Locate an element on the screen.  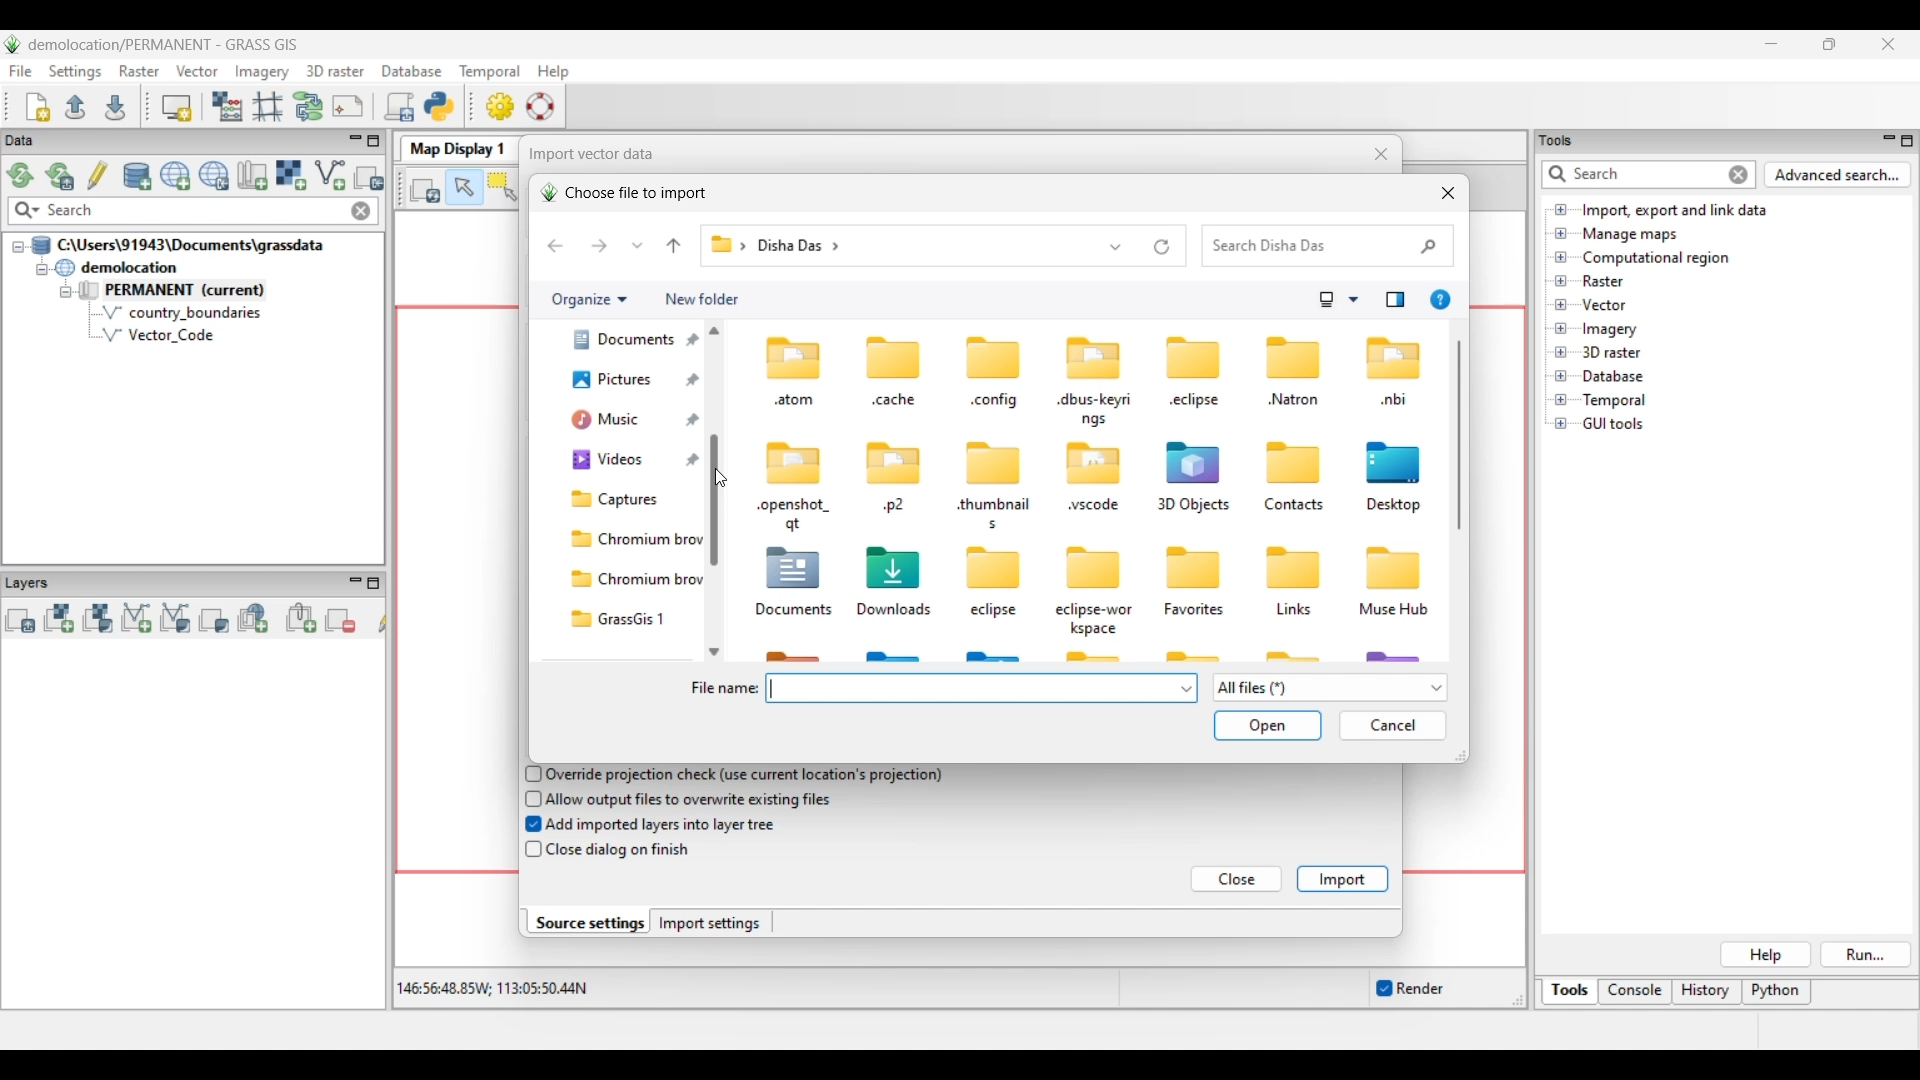
Go forward is located at coordinates (599, 245).